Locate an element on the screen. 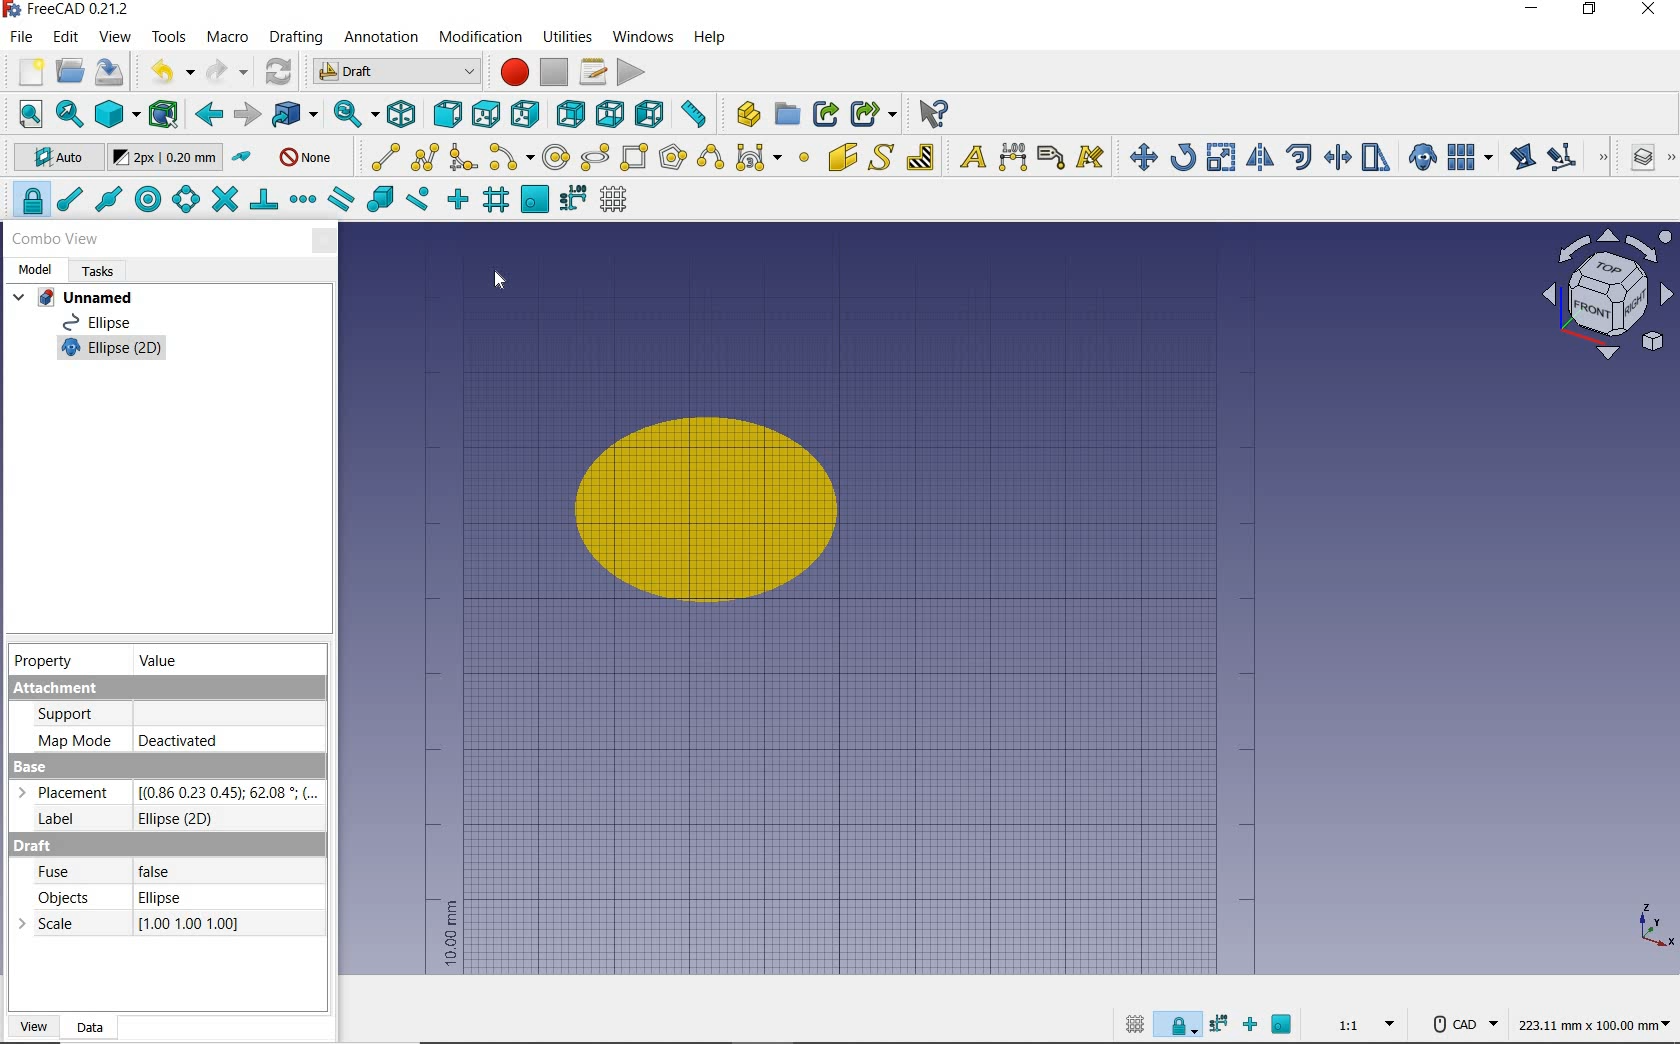 This screenshot has width=1680, height=1044. clone is located at coordinates (1420, 156).